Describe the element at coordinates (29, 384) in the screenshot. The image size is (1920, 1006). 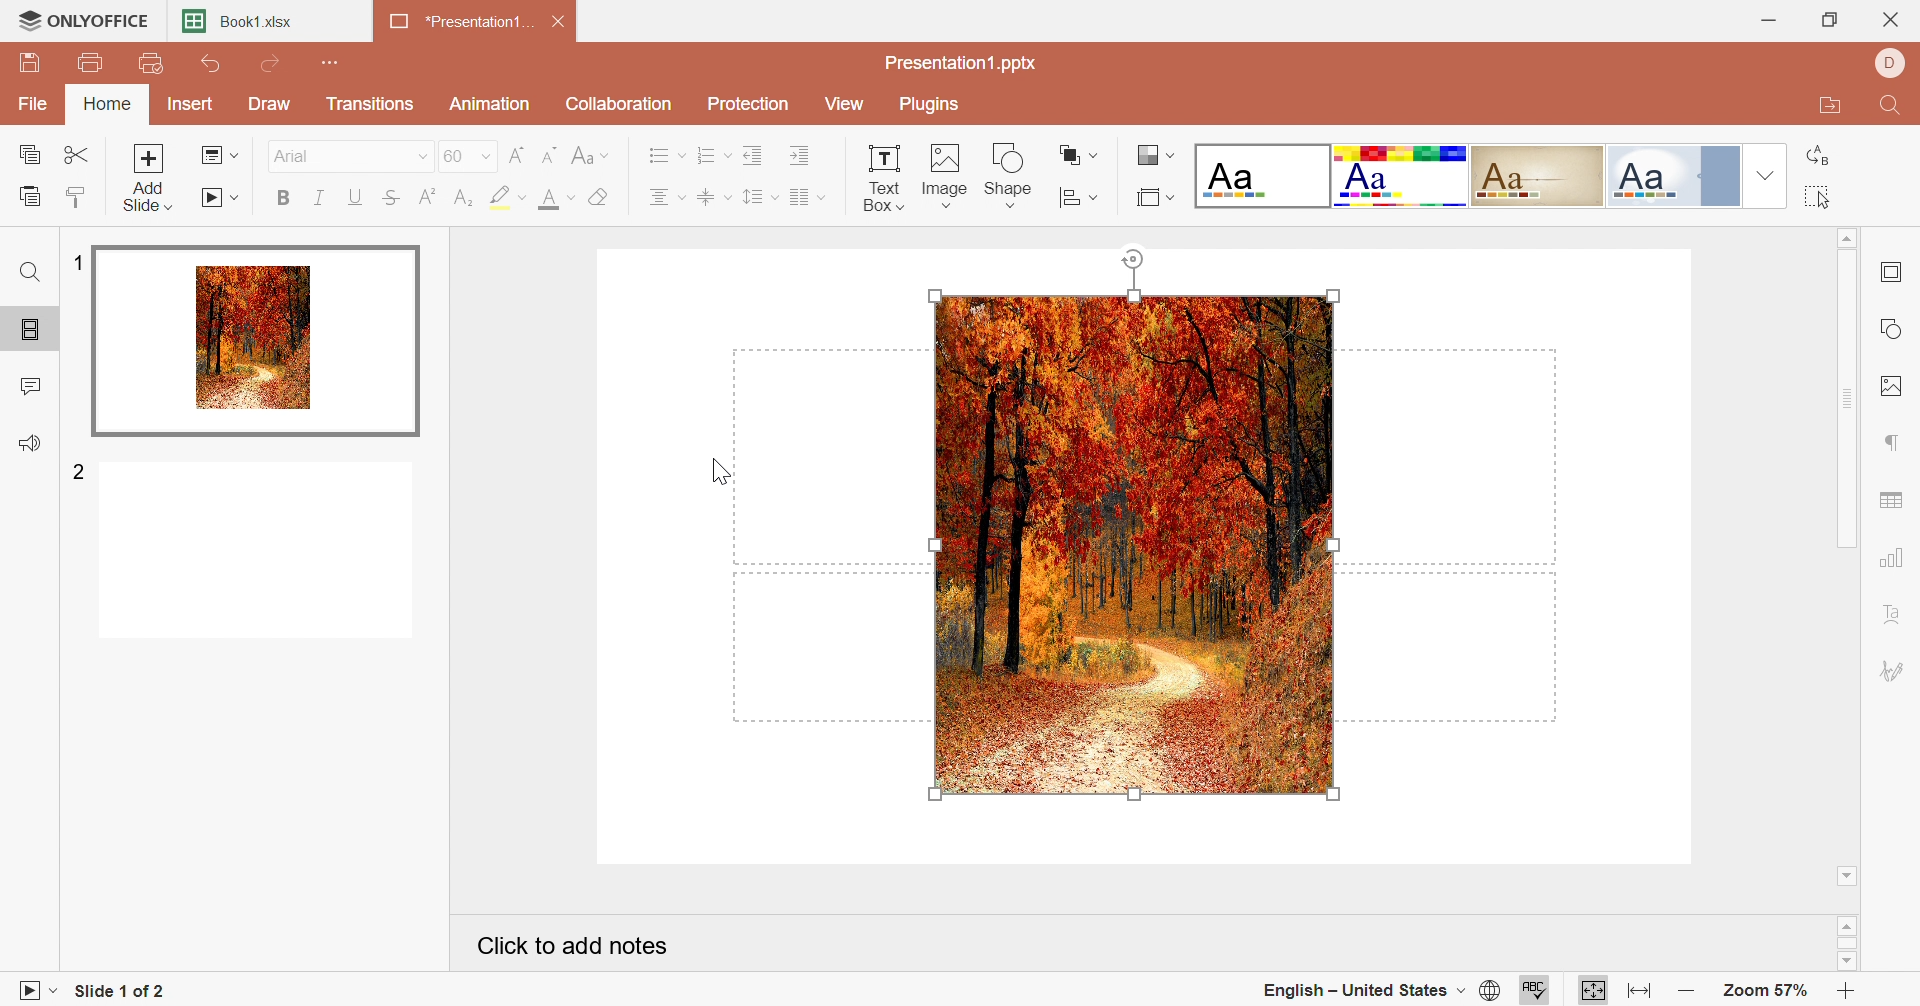
I see `Comments` at that location.